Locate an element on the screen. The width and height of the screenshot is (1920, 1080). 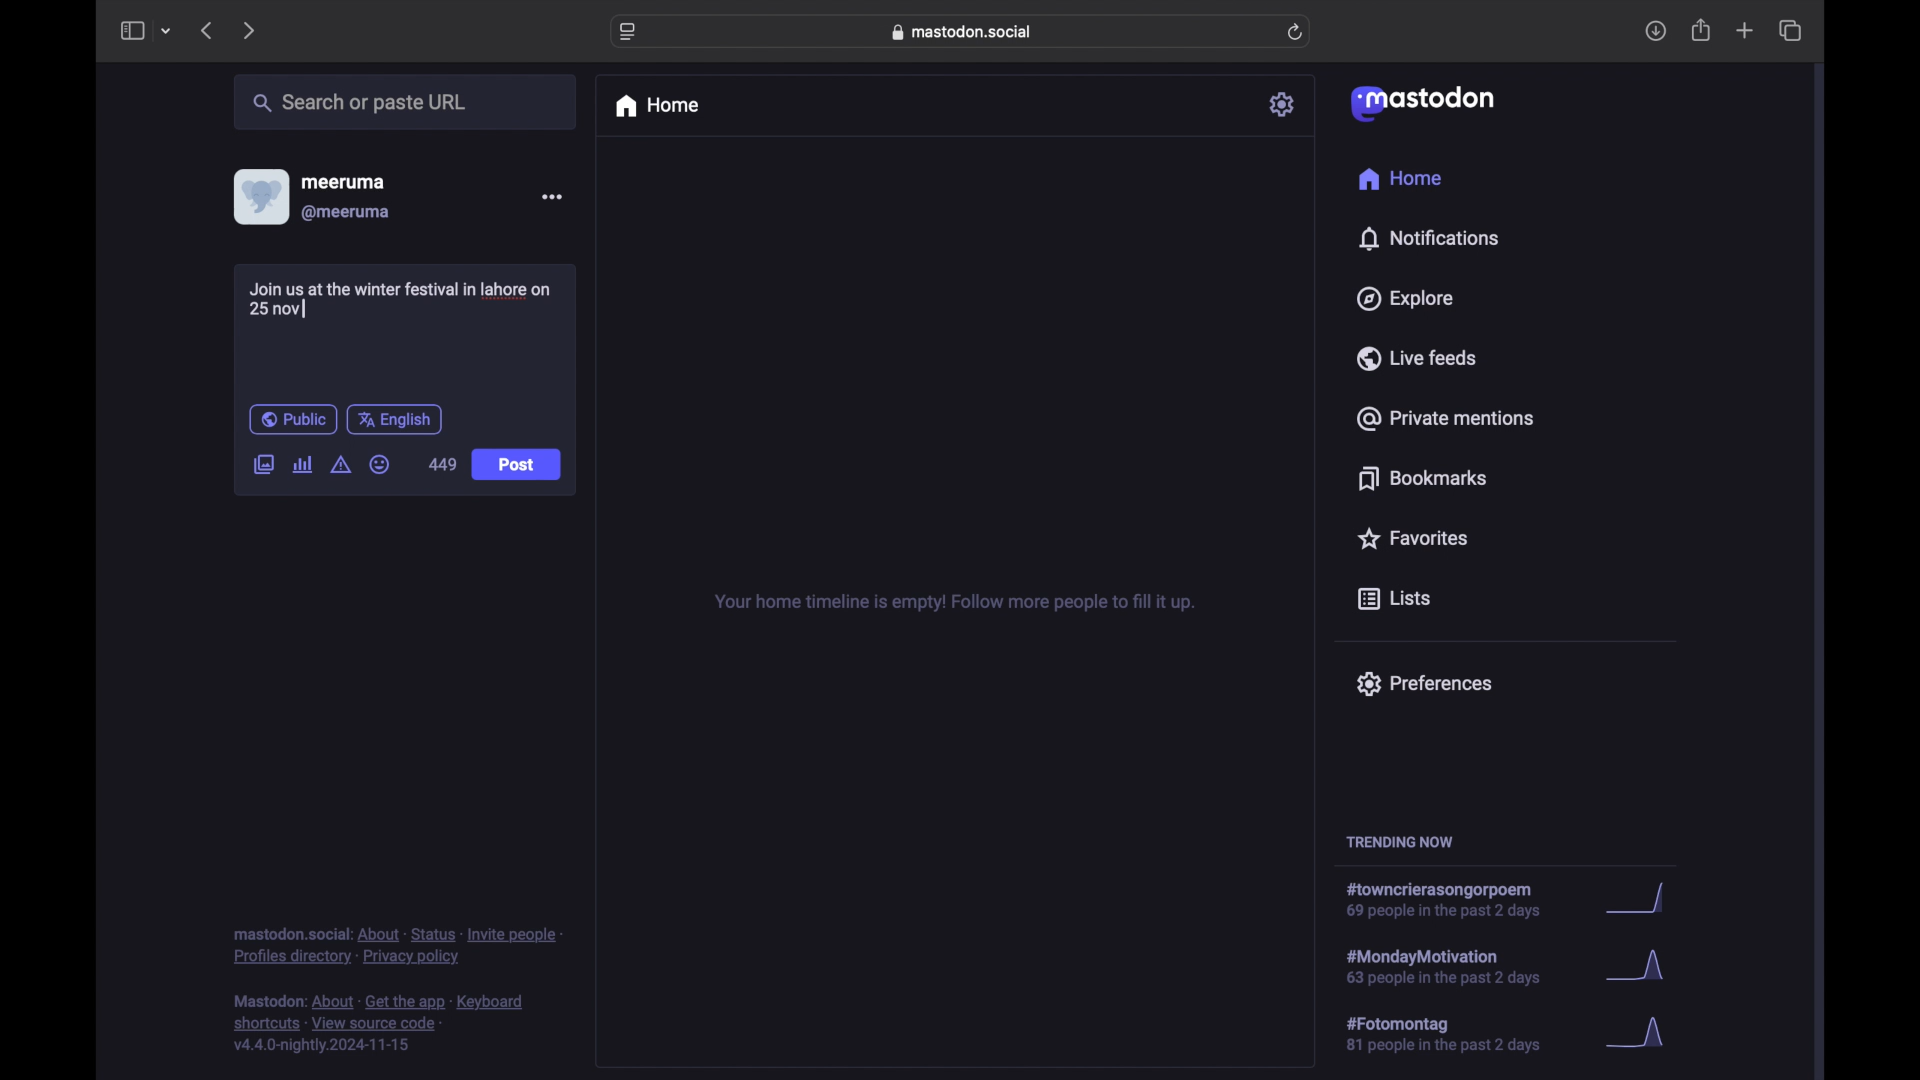
graph is located at coordinates (1641, 970).